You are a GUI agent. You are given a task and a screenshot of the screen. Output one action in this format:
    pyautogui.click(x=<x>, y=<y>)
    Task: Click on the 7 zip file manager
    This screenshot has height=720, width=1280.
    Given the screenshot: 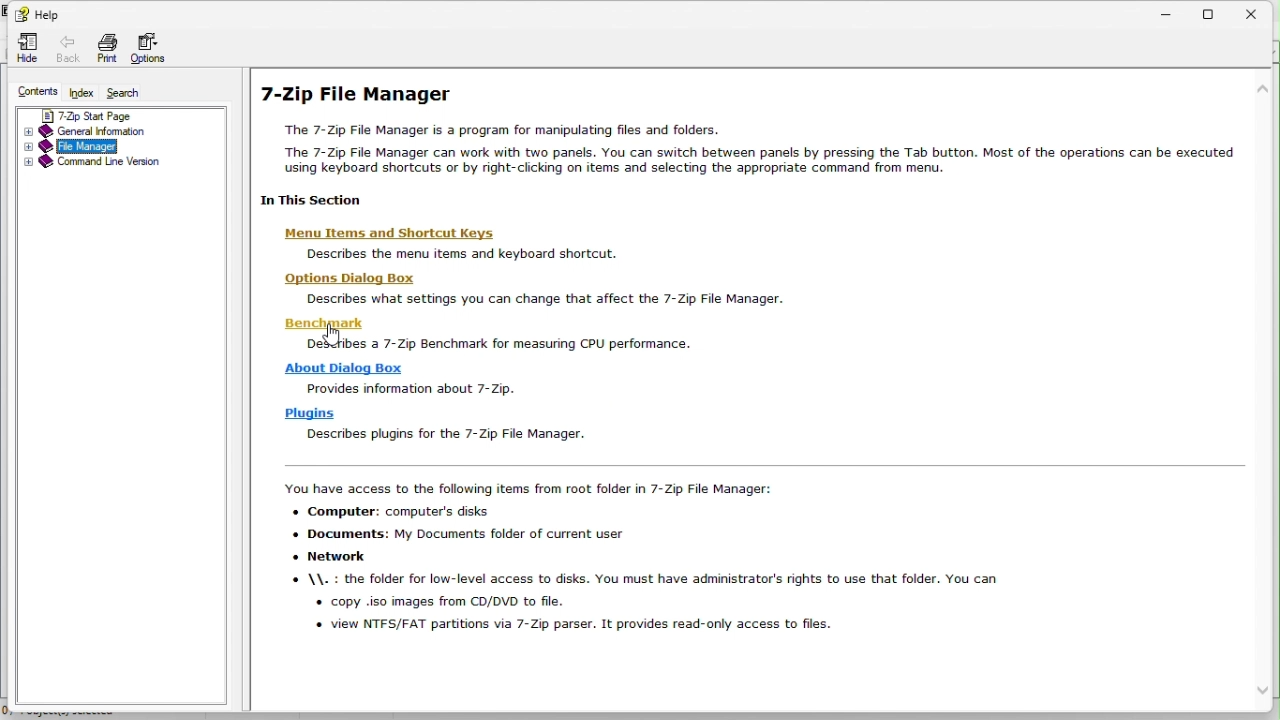 What is the action you would take?
    pyautogui.click(x=767, y=192)
    